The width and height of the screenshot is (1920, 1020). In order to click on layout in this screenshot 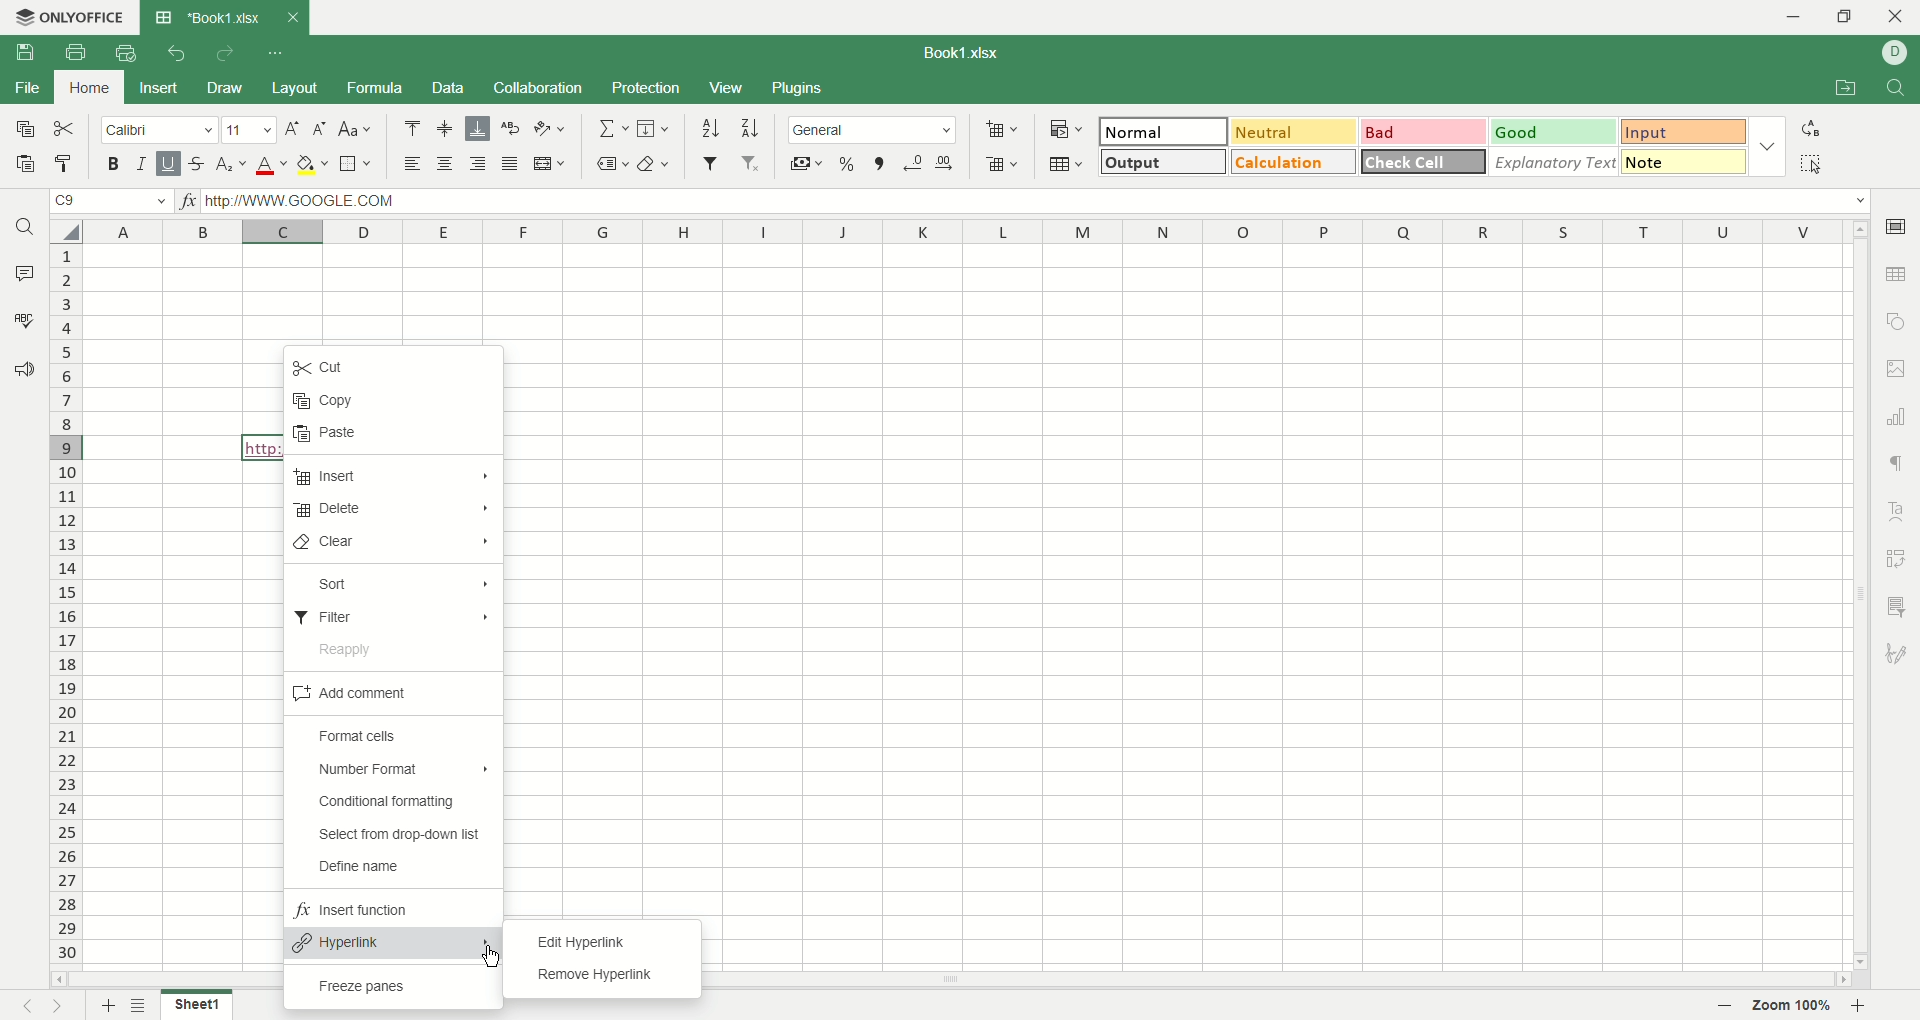, I will do `click(291, 89)`.